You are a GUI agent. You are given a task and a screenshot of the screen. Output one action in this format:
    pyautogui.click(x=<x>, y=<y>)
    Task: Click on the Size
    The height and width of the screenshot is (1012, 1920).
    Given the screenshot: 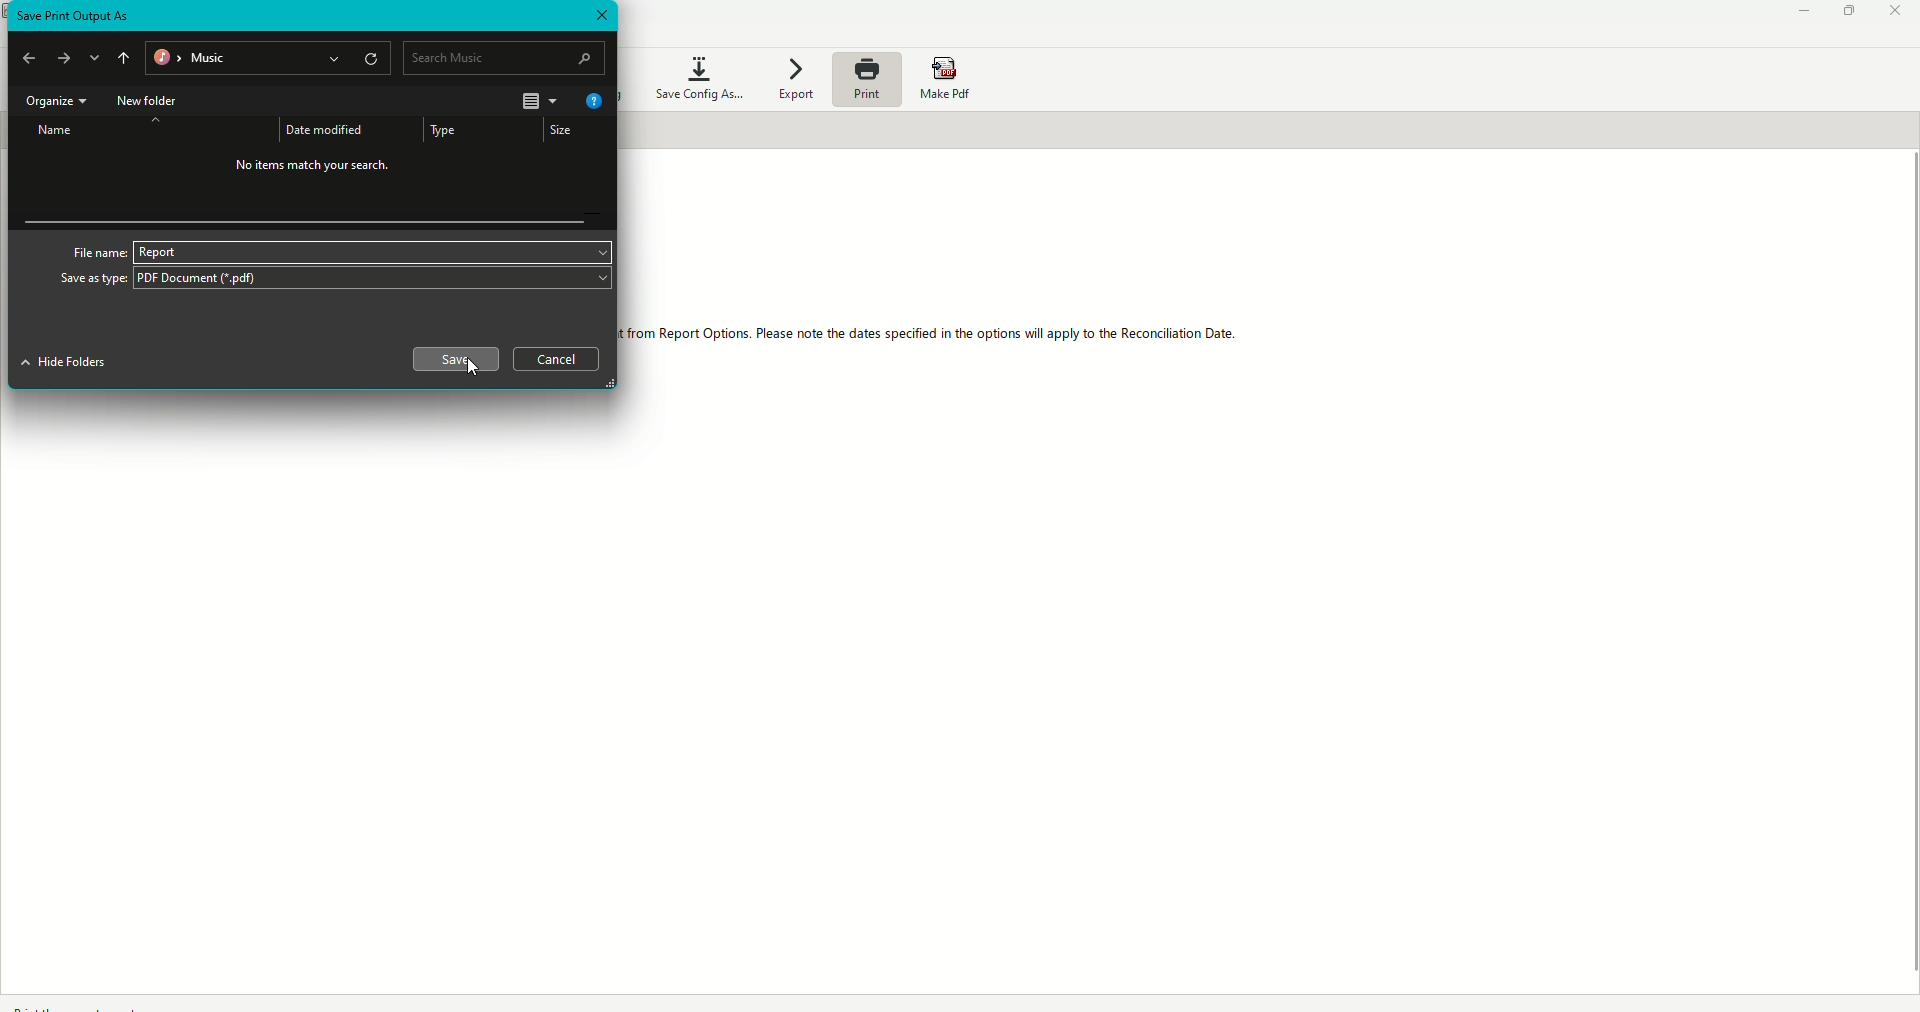 What is the action you would take?
    pyautogui.click(x=563, y=132)
    